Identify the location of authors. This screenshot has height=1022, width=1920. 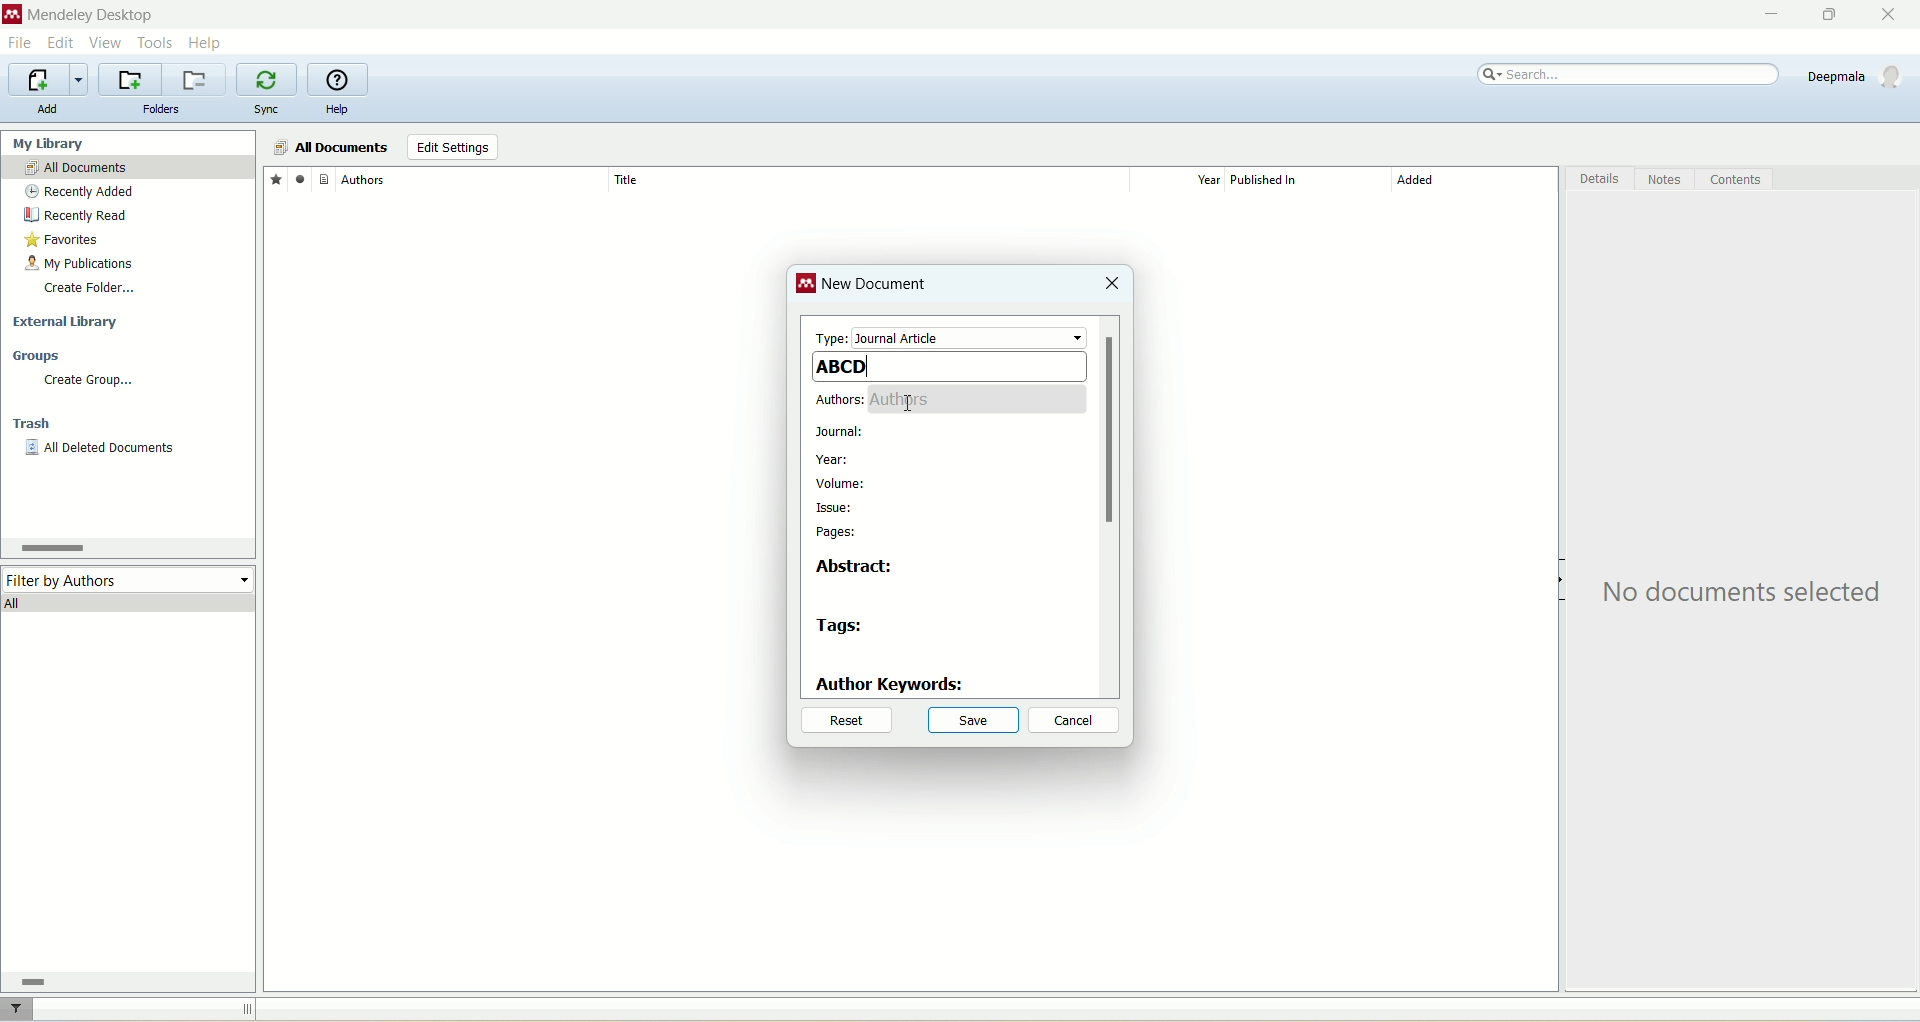
(838, 400).